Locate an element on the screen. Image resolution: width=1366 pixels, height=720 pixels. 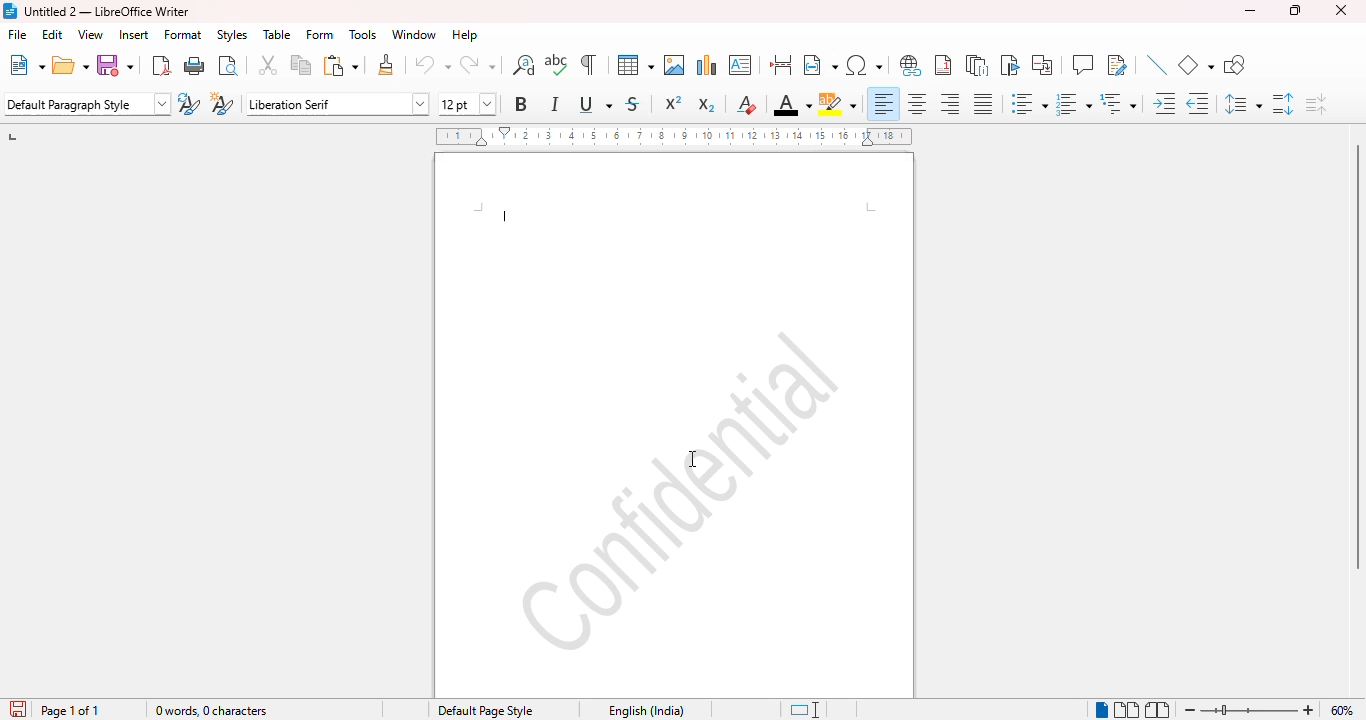
font size is located at coordinates (466, 104).